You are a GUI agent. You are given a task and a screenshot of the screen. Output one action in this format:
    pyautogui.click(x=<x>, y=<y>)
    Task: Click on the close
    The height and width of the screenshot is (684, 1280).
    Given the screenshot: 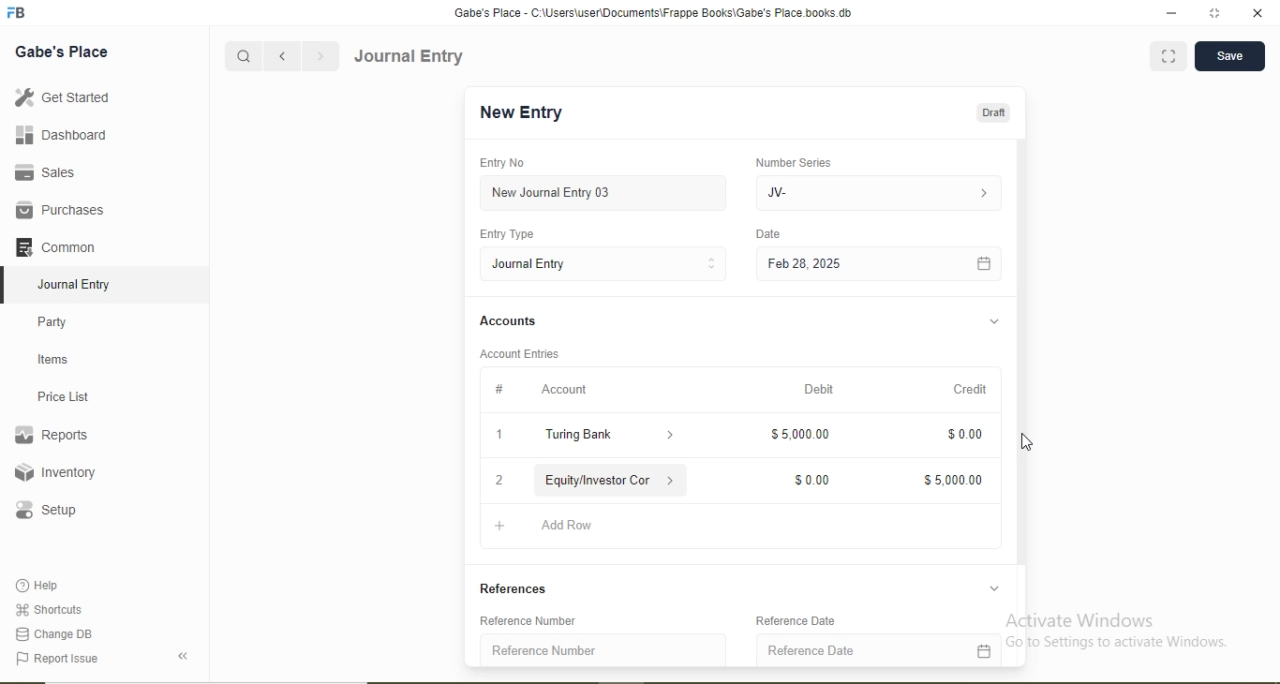 What is the action you would take?
    pyautogui.click(x=1259, y=13)
    